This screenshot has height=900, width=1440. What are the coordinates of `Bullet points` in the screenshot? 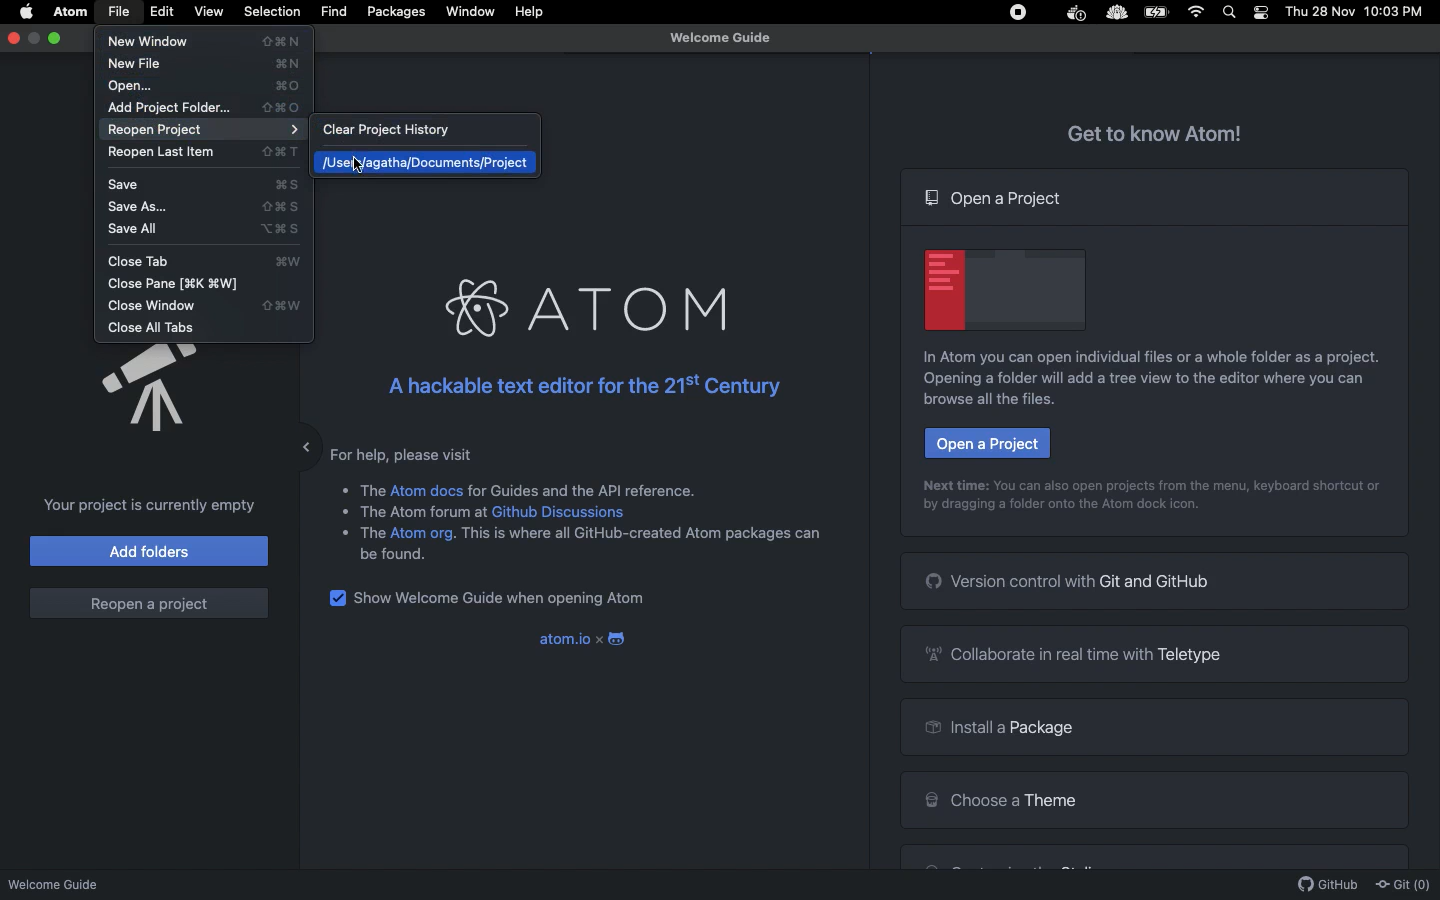 It's located at (343, 510).